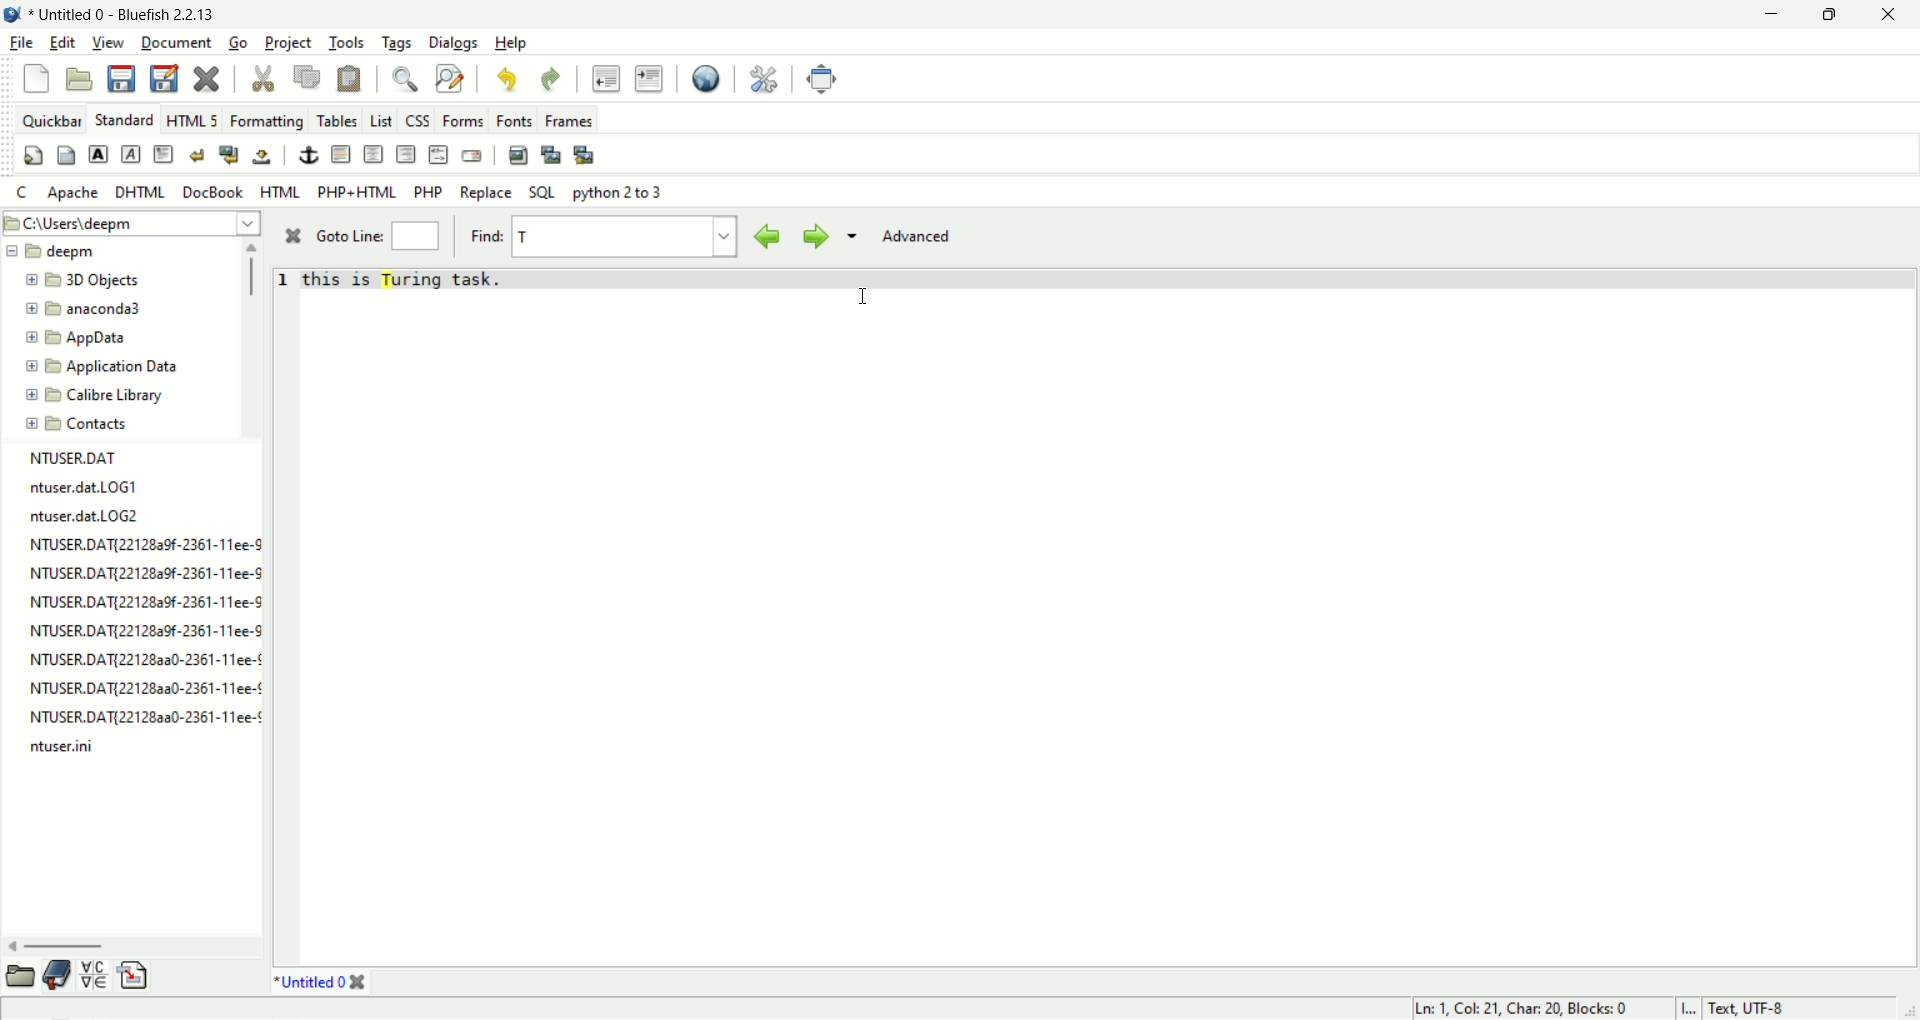  I want to click on close, so click(209, 81).